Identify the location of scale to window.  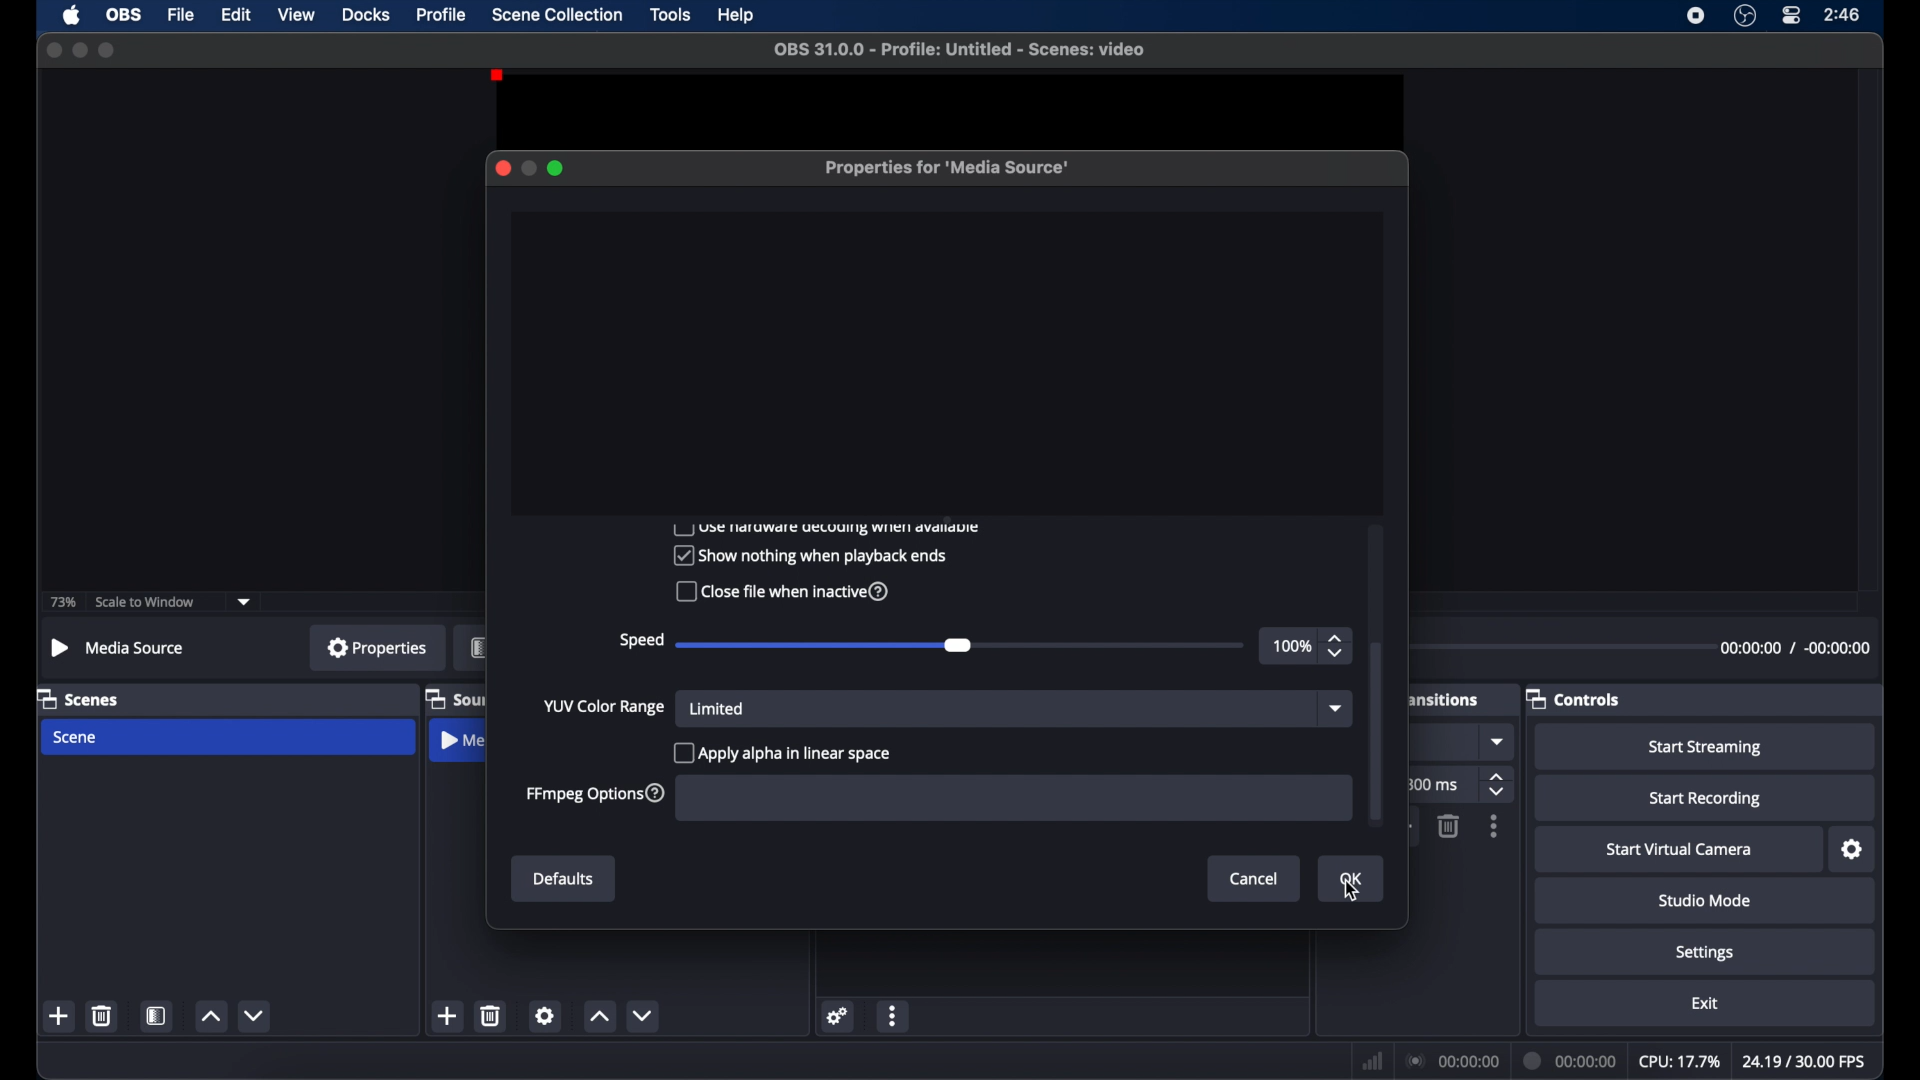
(148, 602).